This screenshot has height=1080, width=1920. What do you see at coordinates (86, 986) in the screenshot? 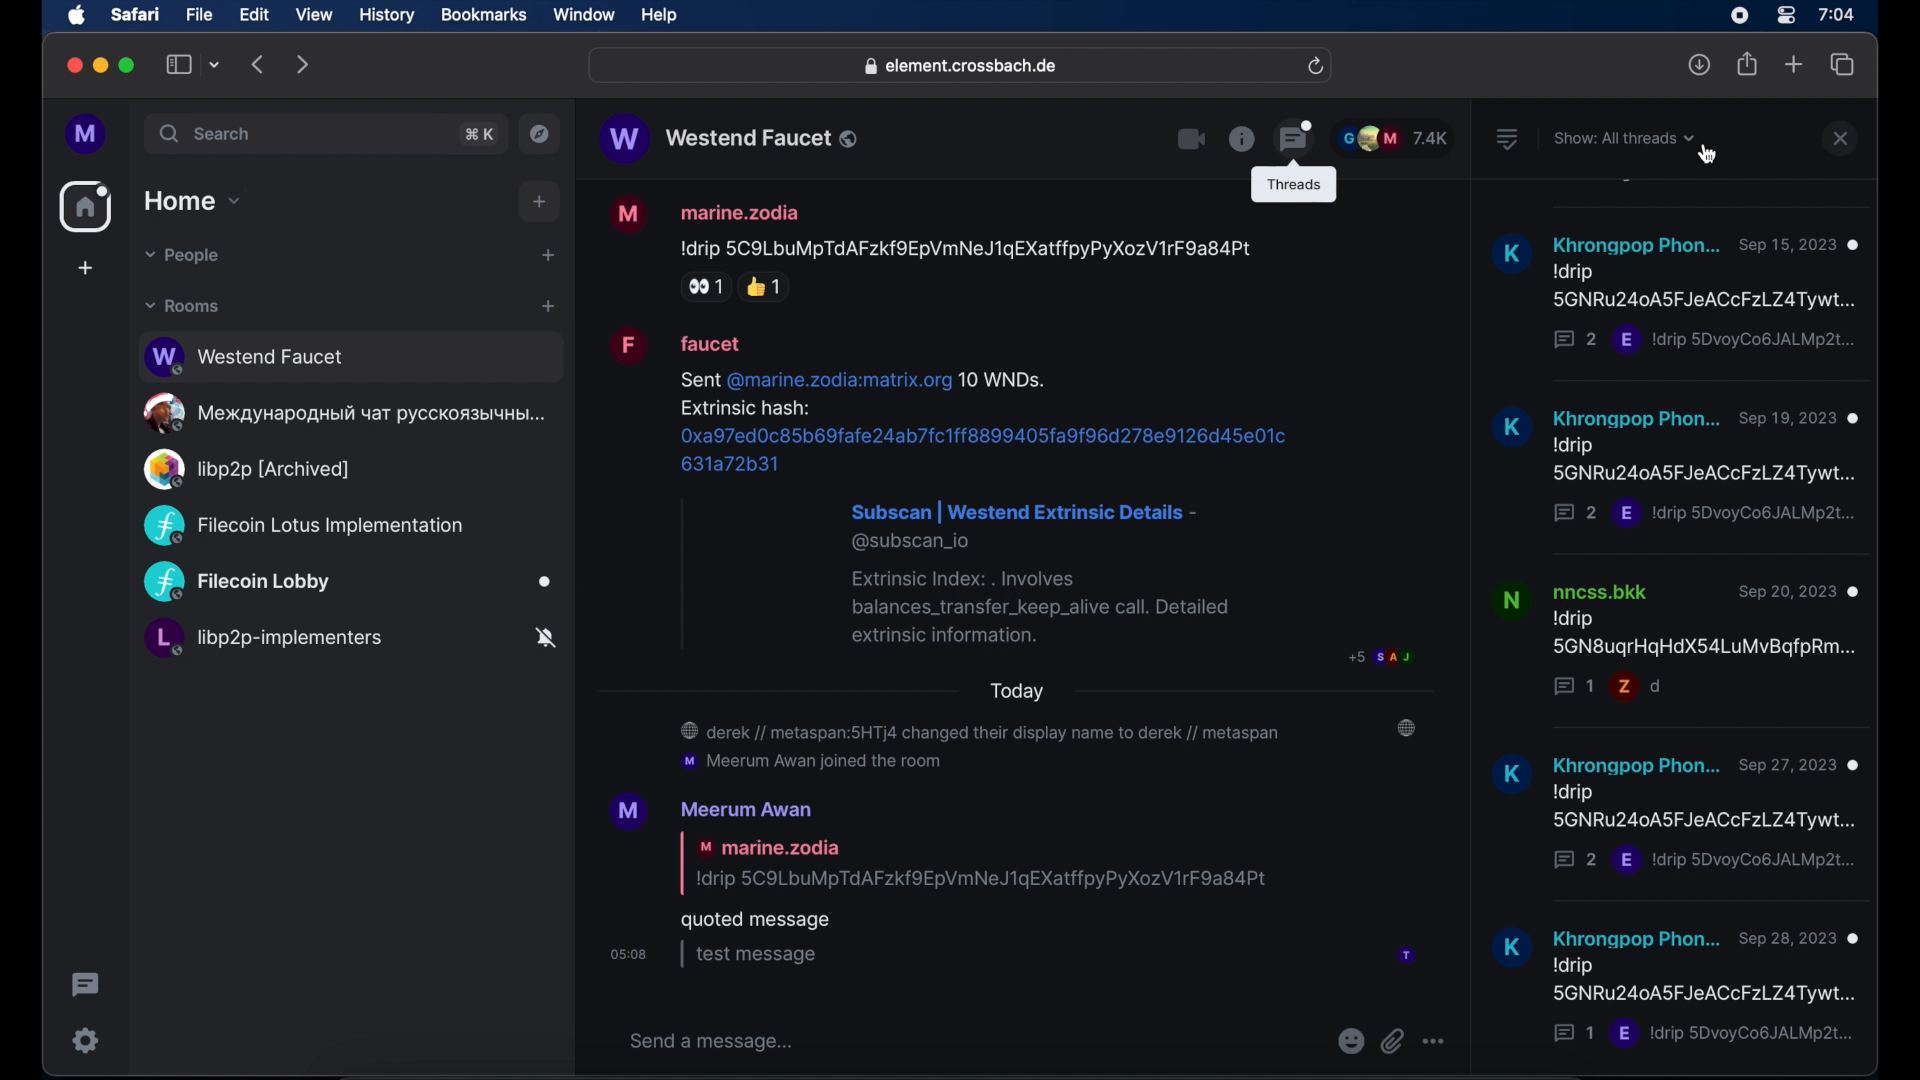
I see `threading activity` at bounding box center [86, 986].